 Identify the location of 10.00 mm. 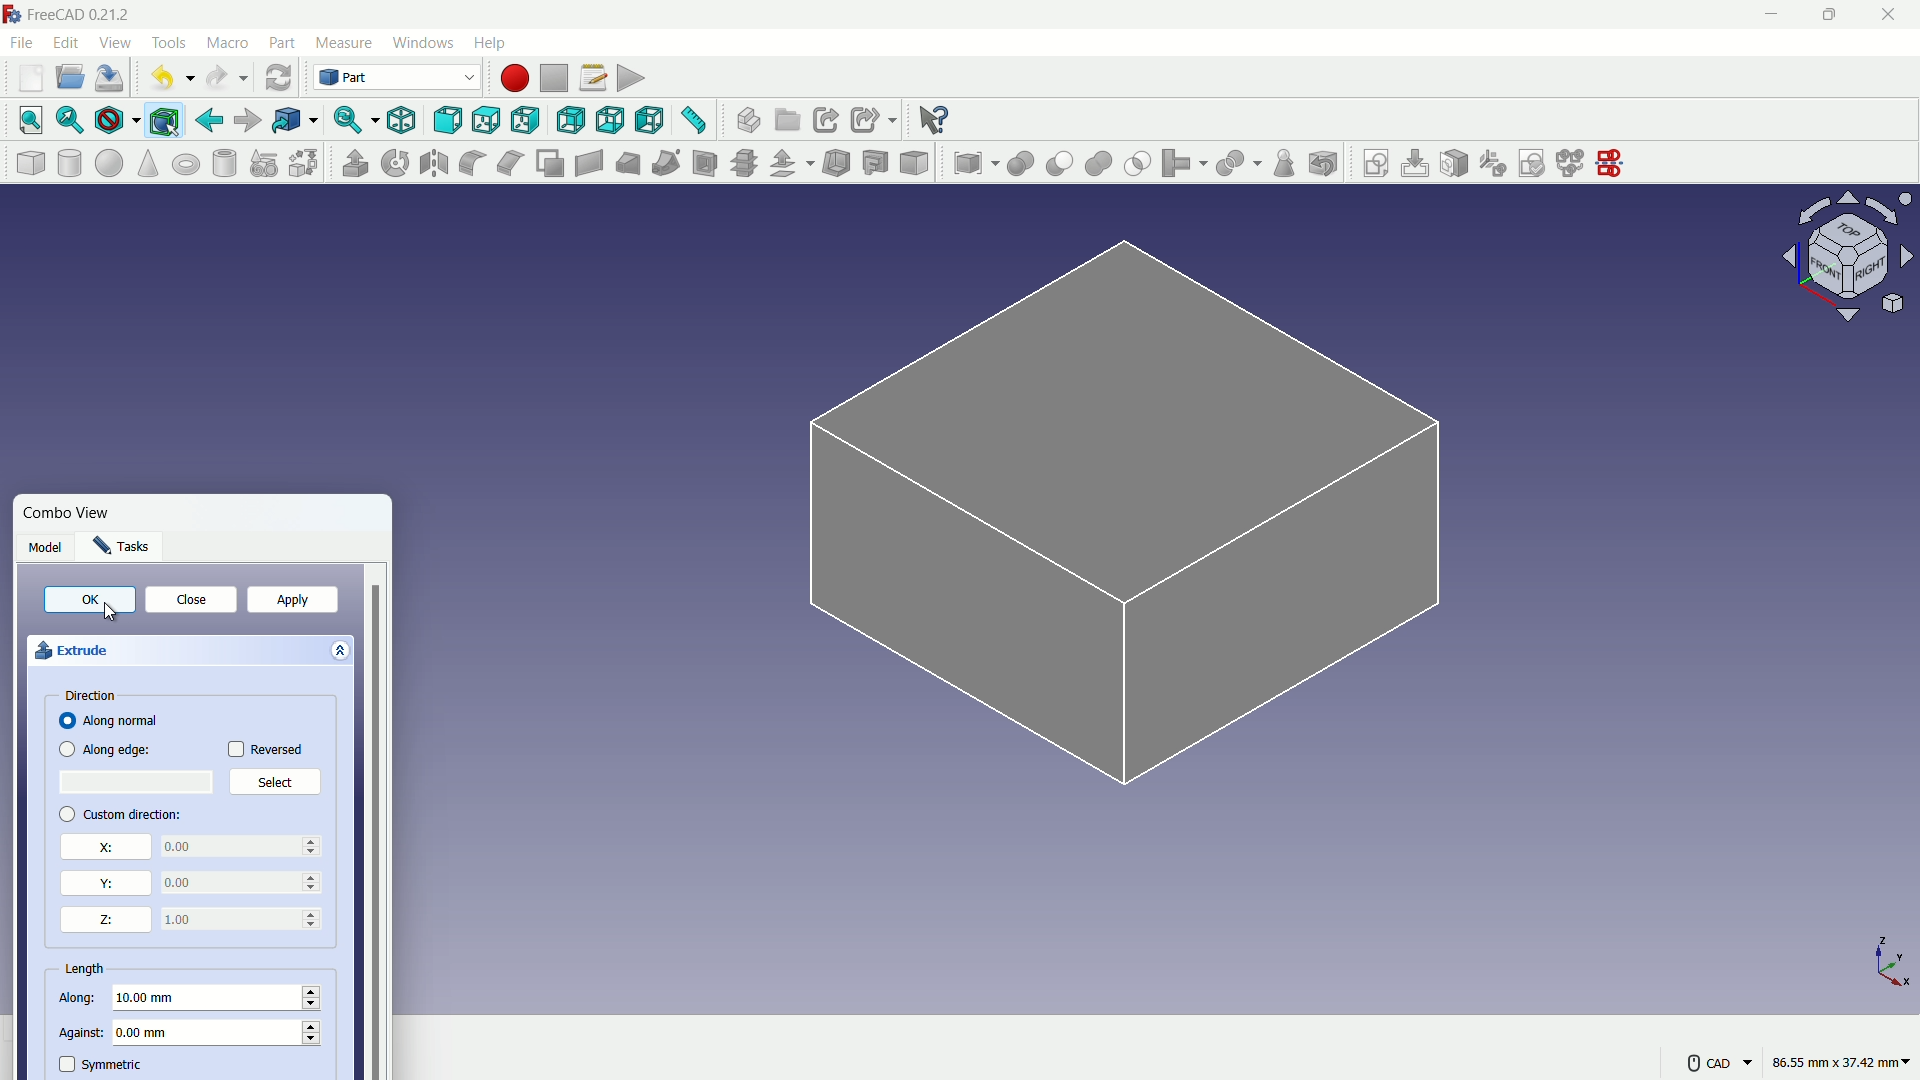
(214, 998).